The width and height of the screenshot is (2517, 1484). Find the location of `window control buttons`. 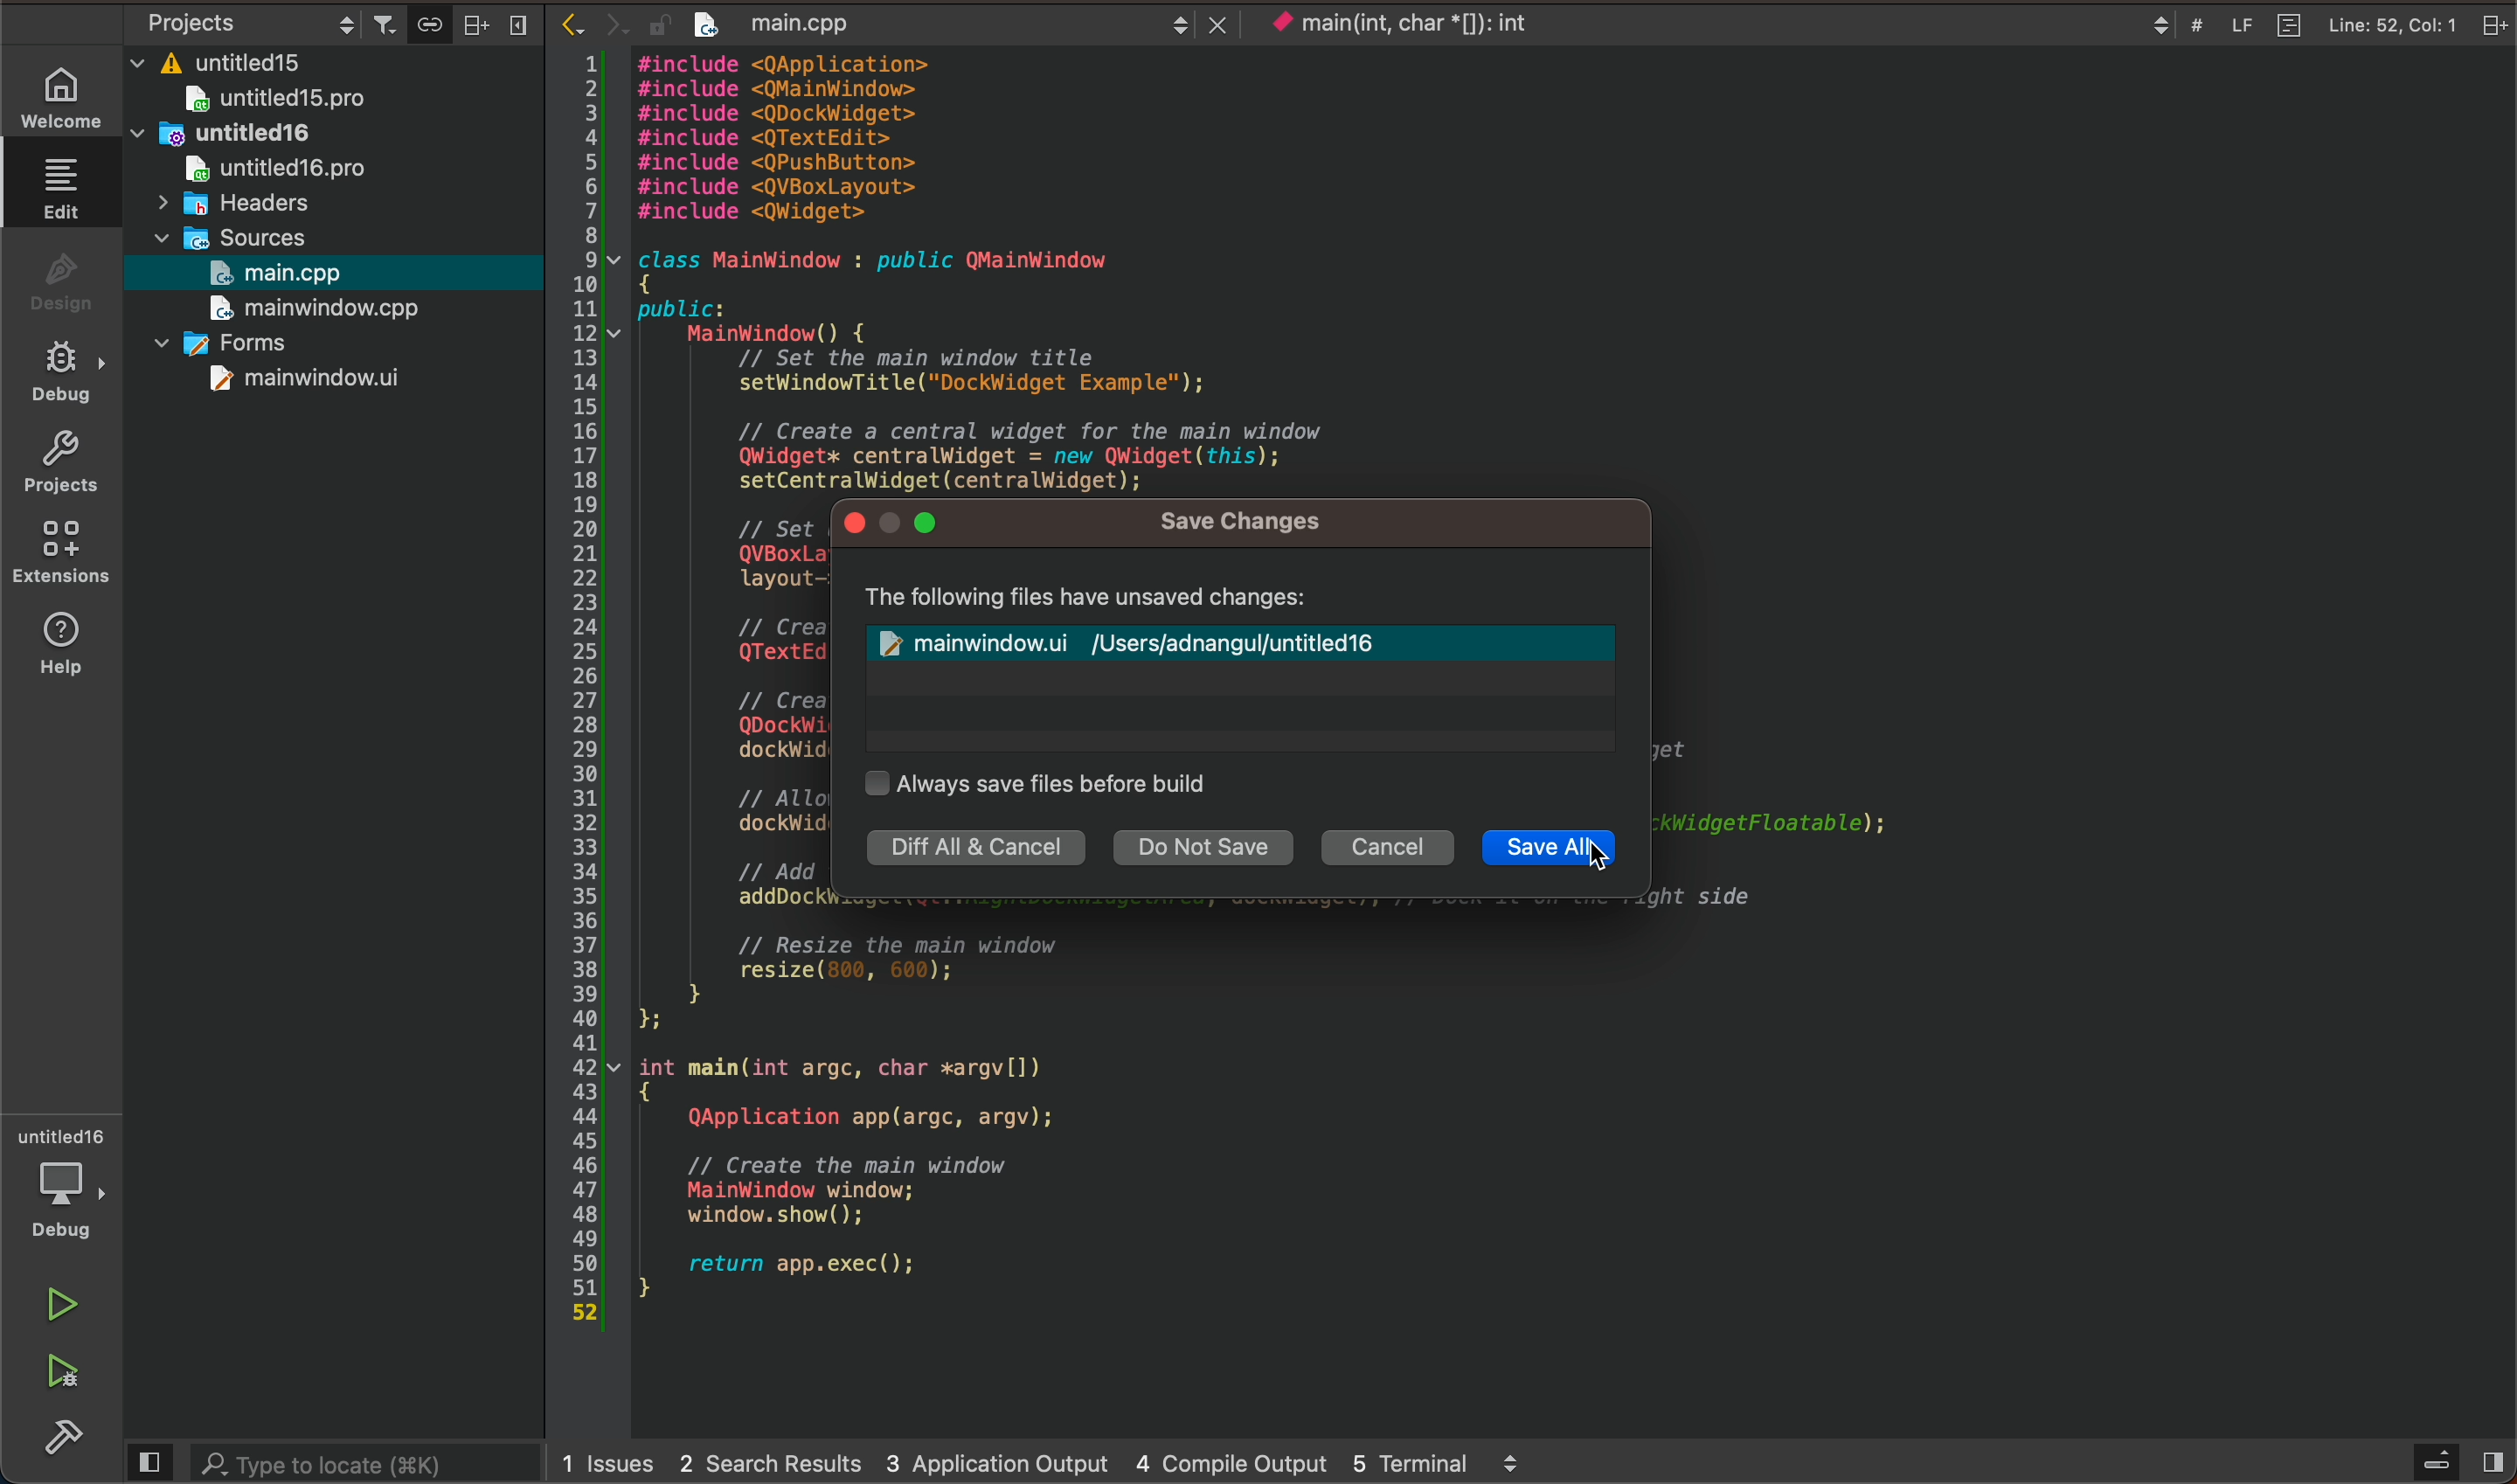

window control buttons is located at coordinates (897, 524).